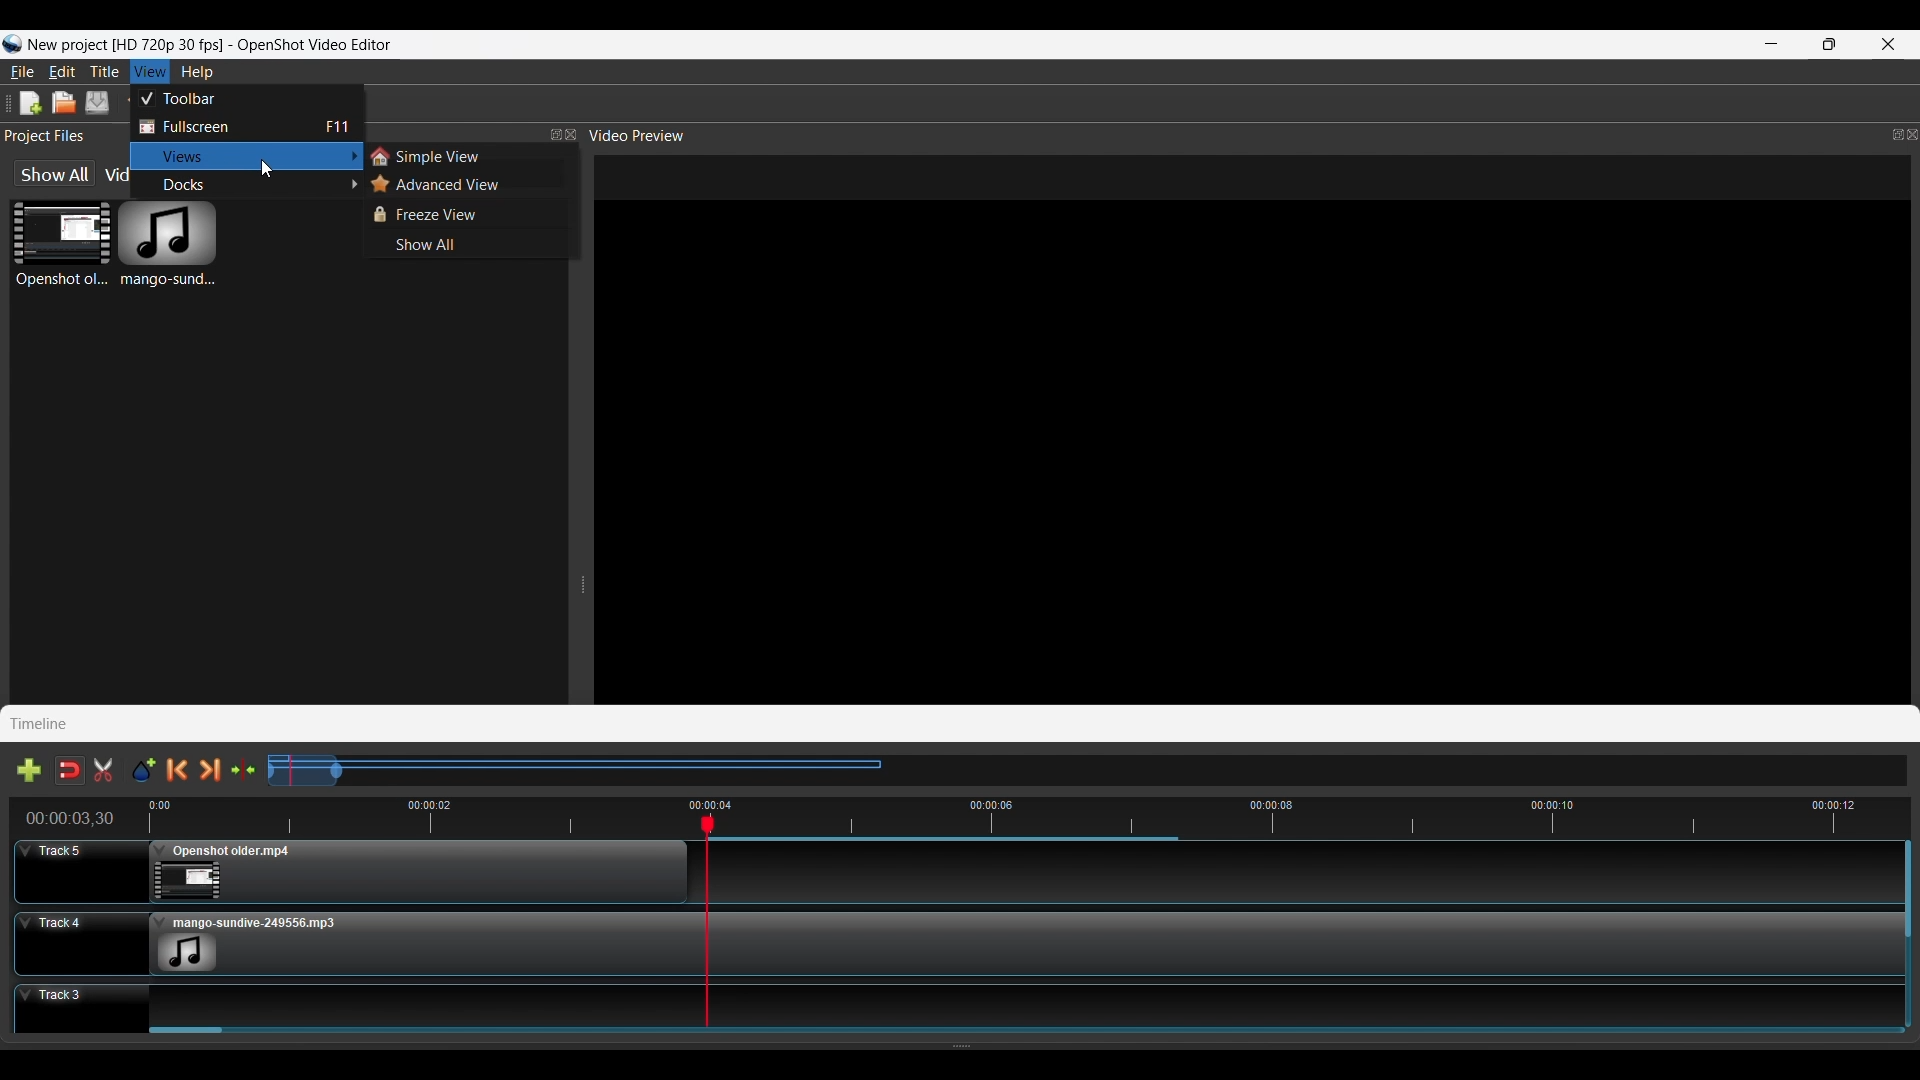 The width and height of the screenshot is (1920, 1080). Describe the element at coordinates (211, 770) in the screenshot. I see `Next Marker` at that location.